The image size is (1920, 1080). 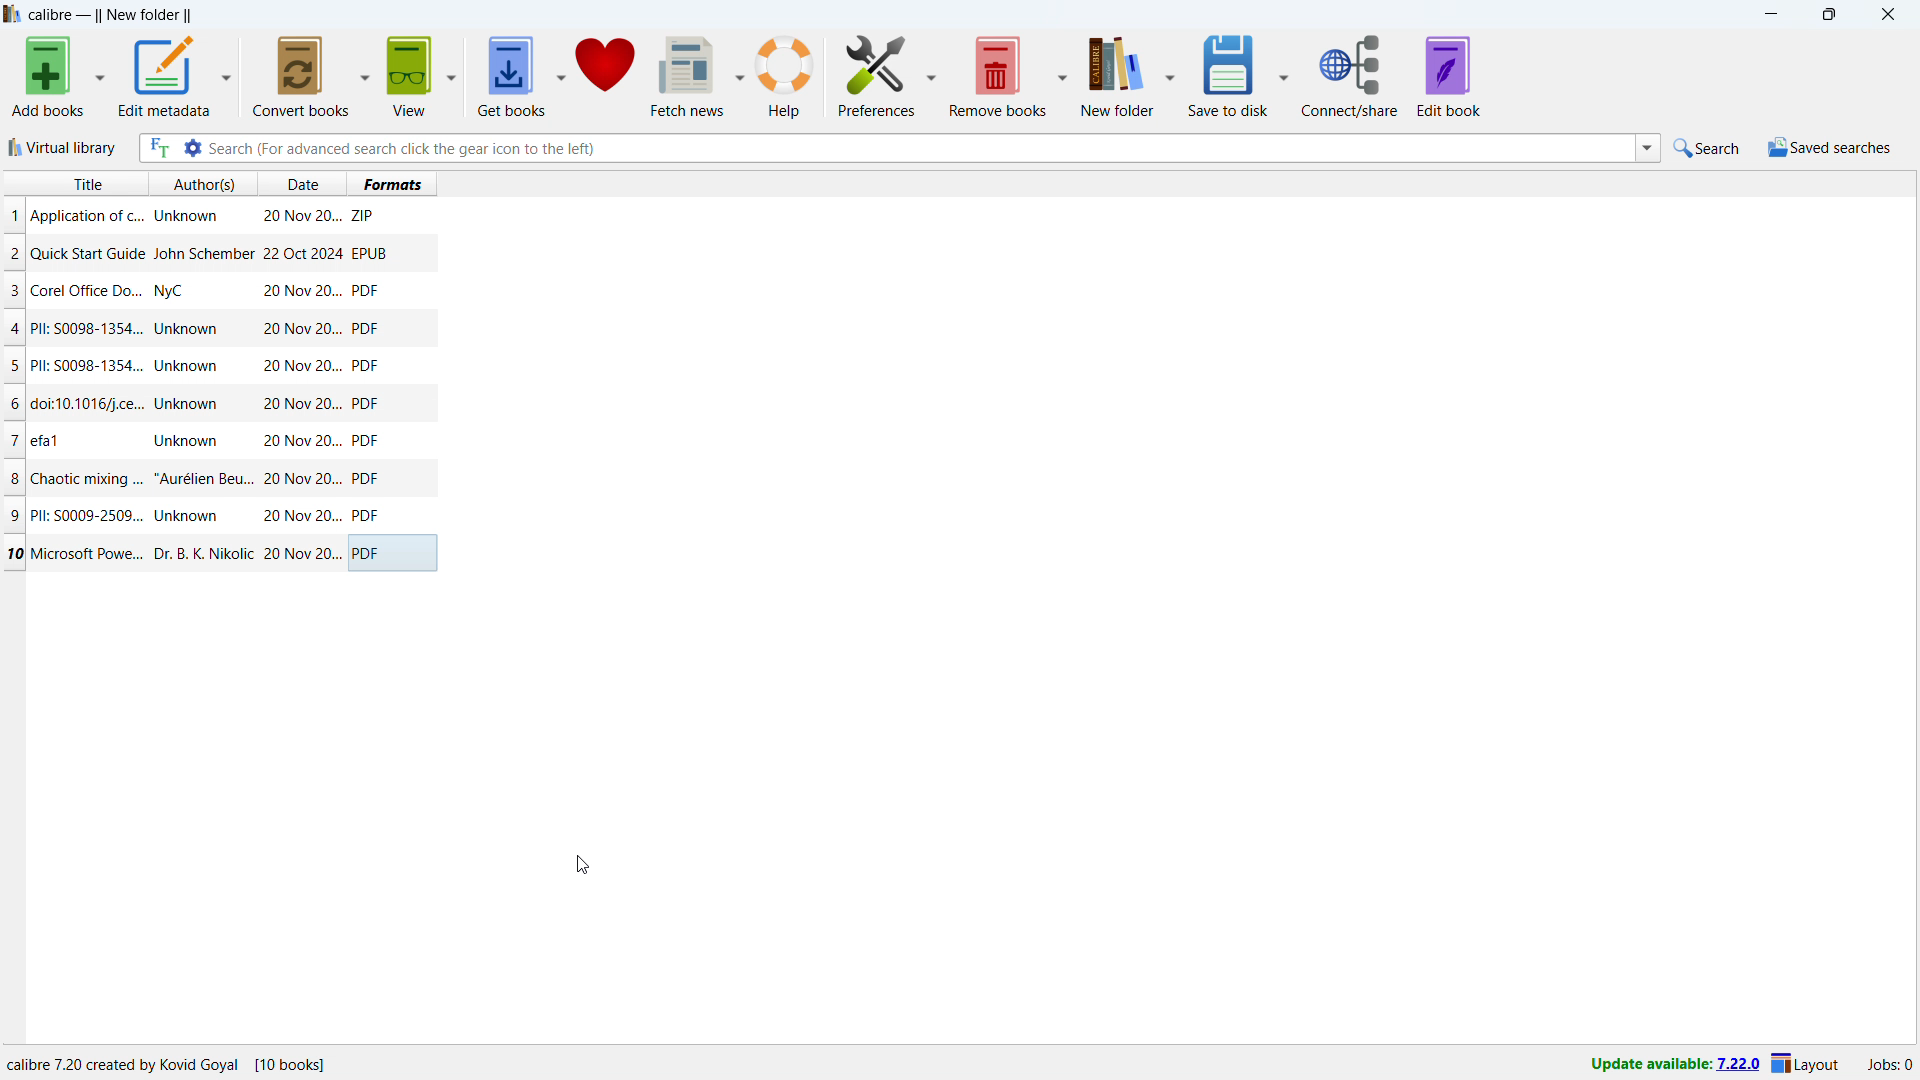 I want to click on "Aurelien Beu..., so click(x=203, y=481).